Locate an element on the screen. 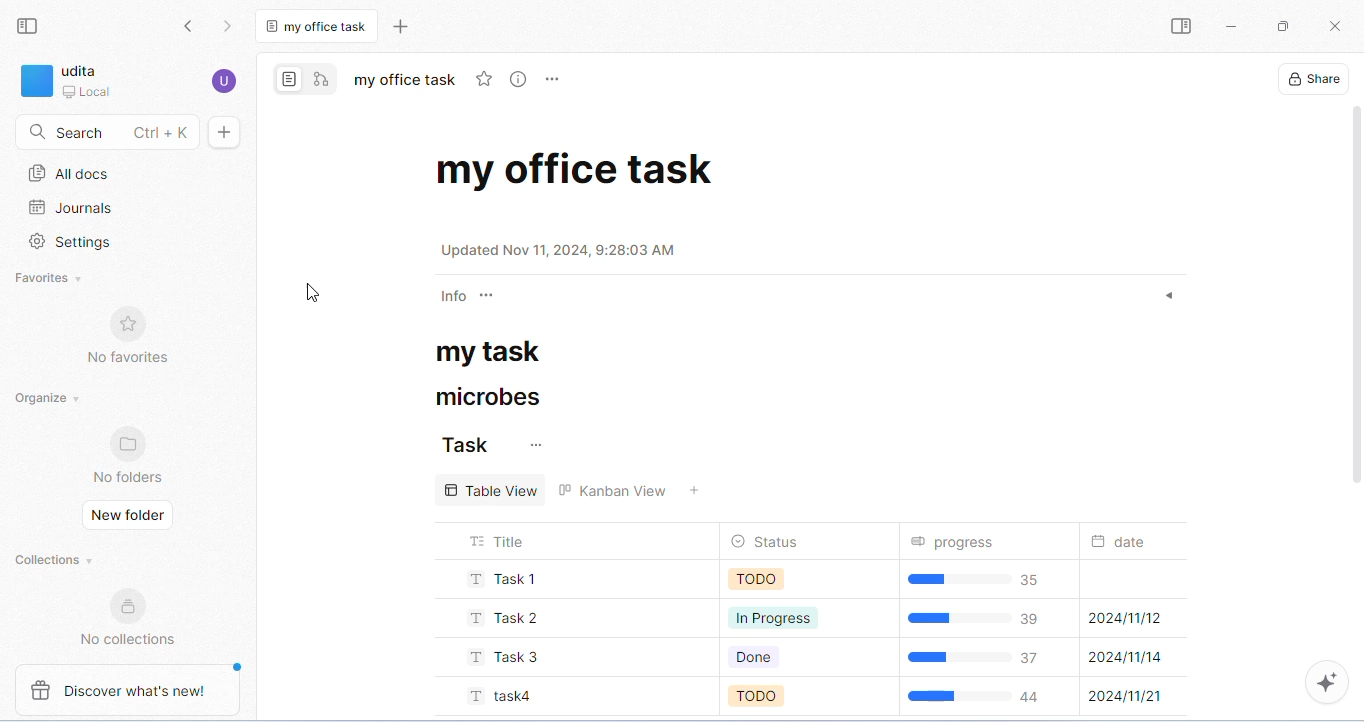 This screenshot has height=722, width=1364. task2 is located at coordinates (506, 619).